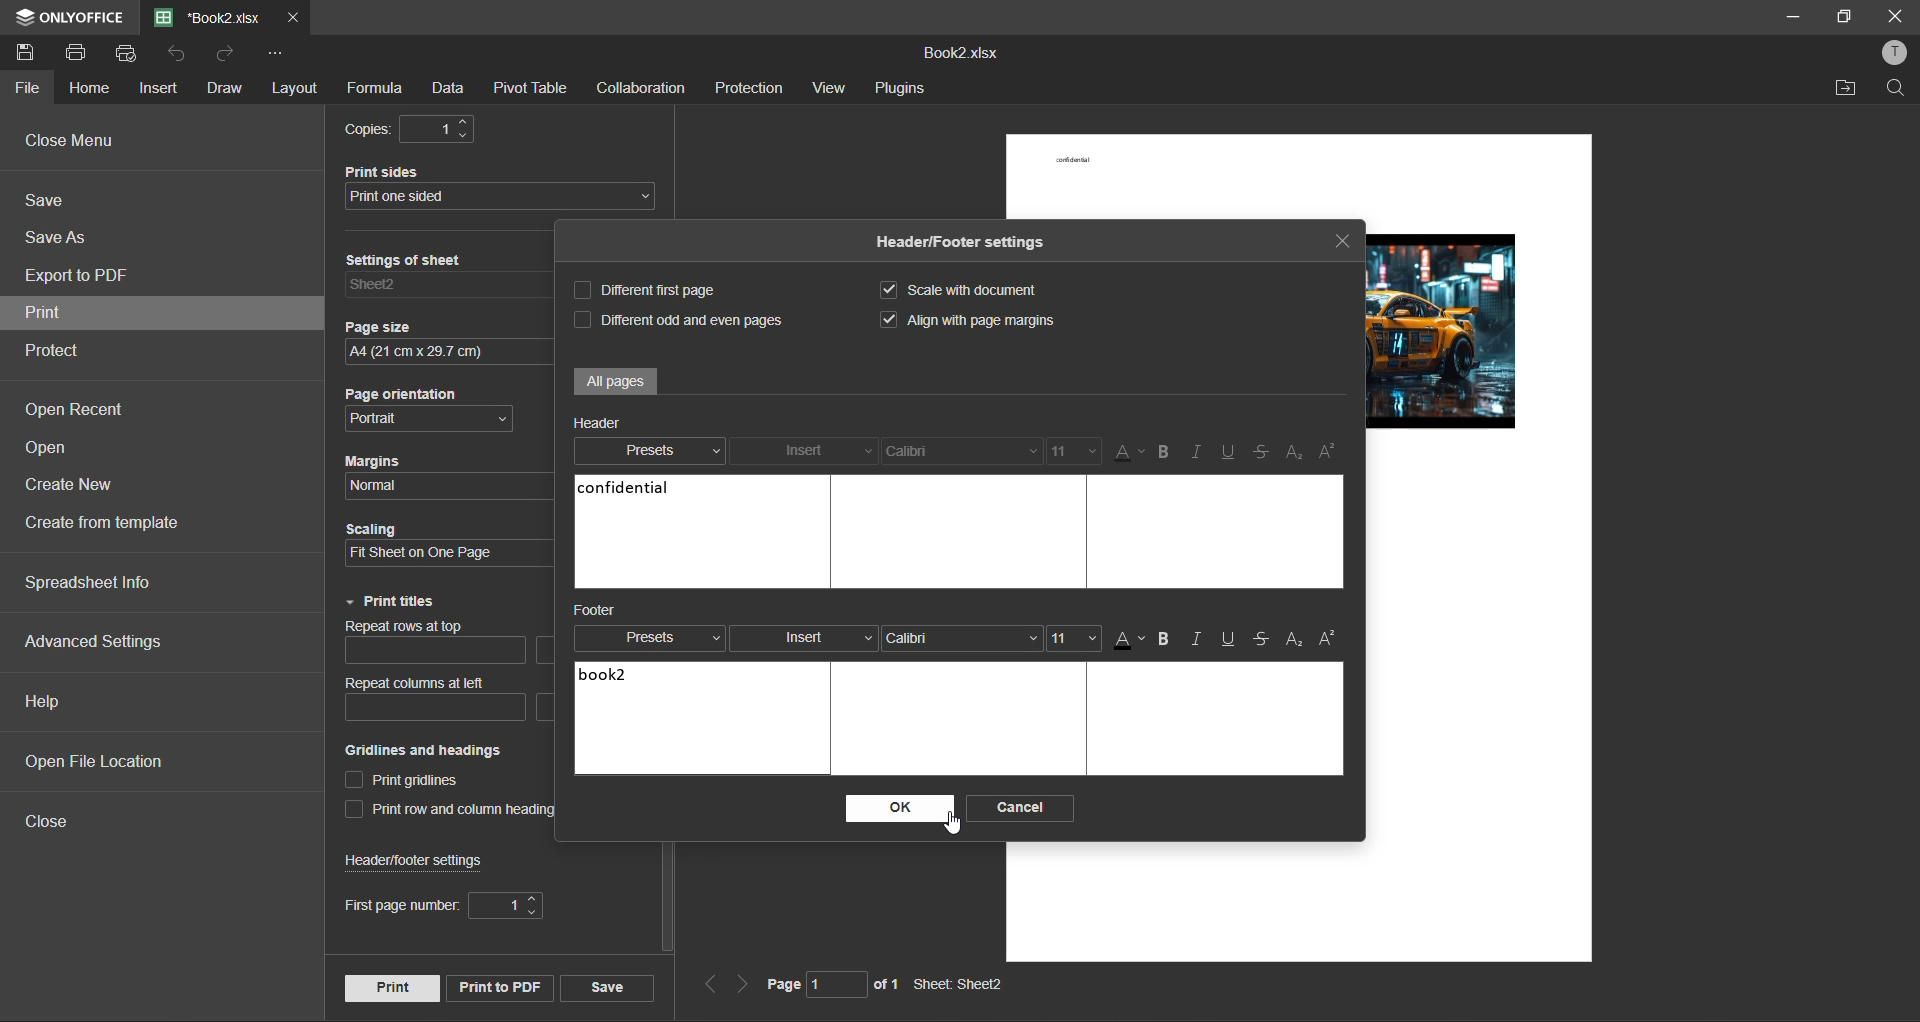 The image size is (1920, 1022). What do you see at coordinates (831, 87) in the screenshot?
I see `view` at bounding box center [831, 87].